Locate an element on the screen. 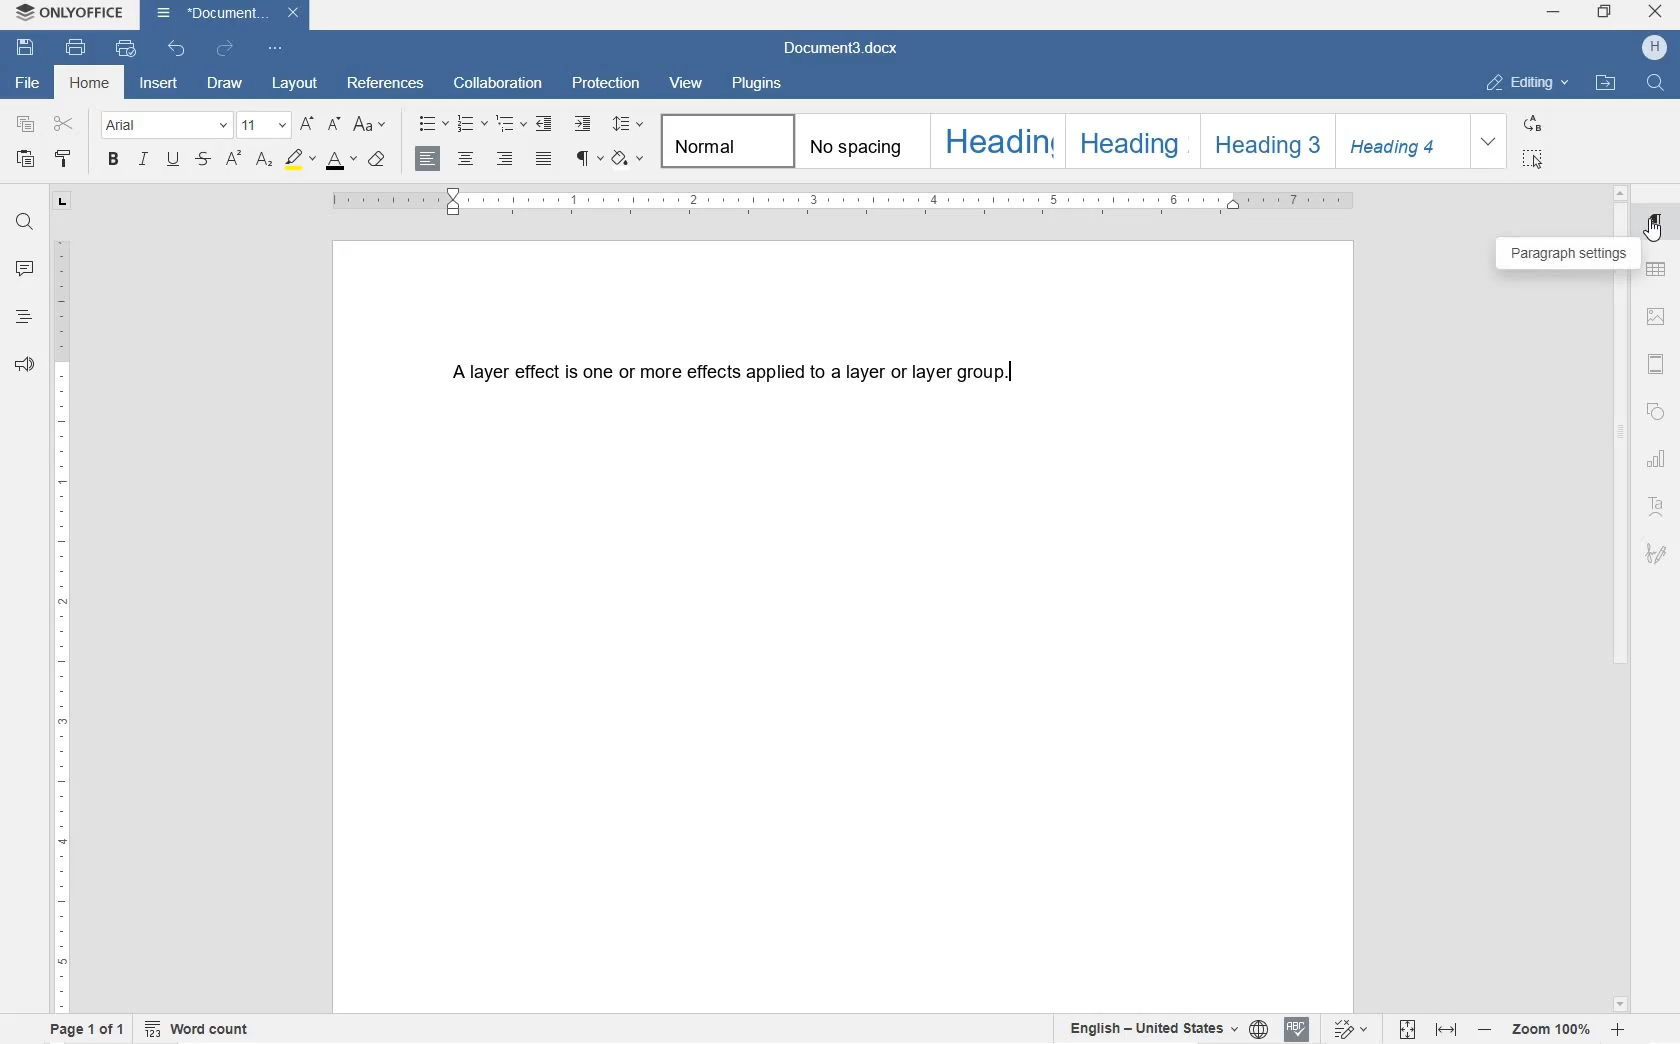 The height and width of the screenshot is (1044, 1680). PARAGRAPH LINE SPACING is located at coordinates (628, 125).